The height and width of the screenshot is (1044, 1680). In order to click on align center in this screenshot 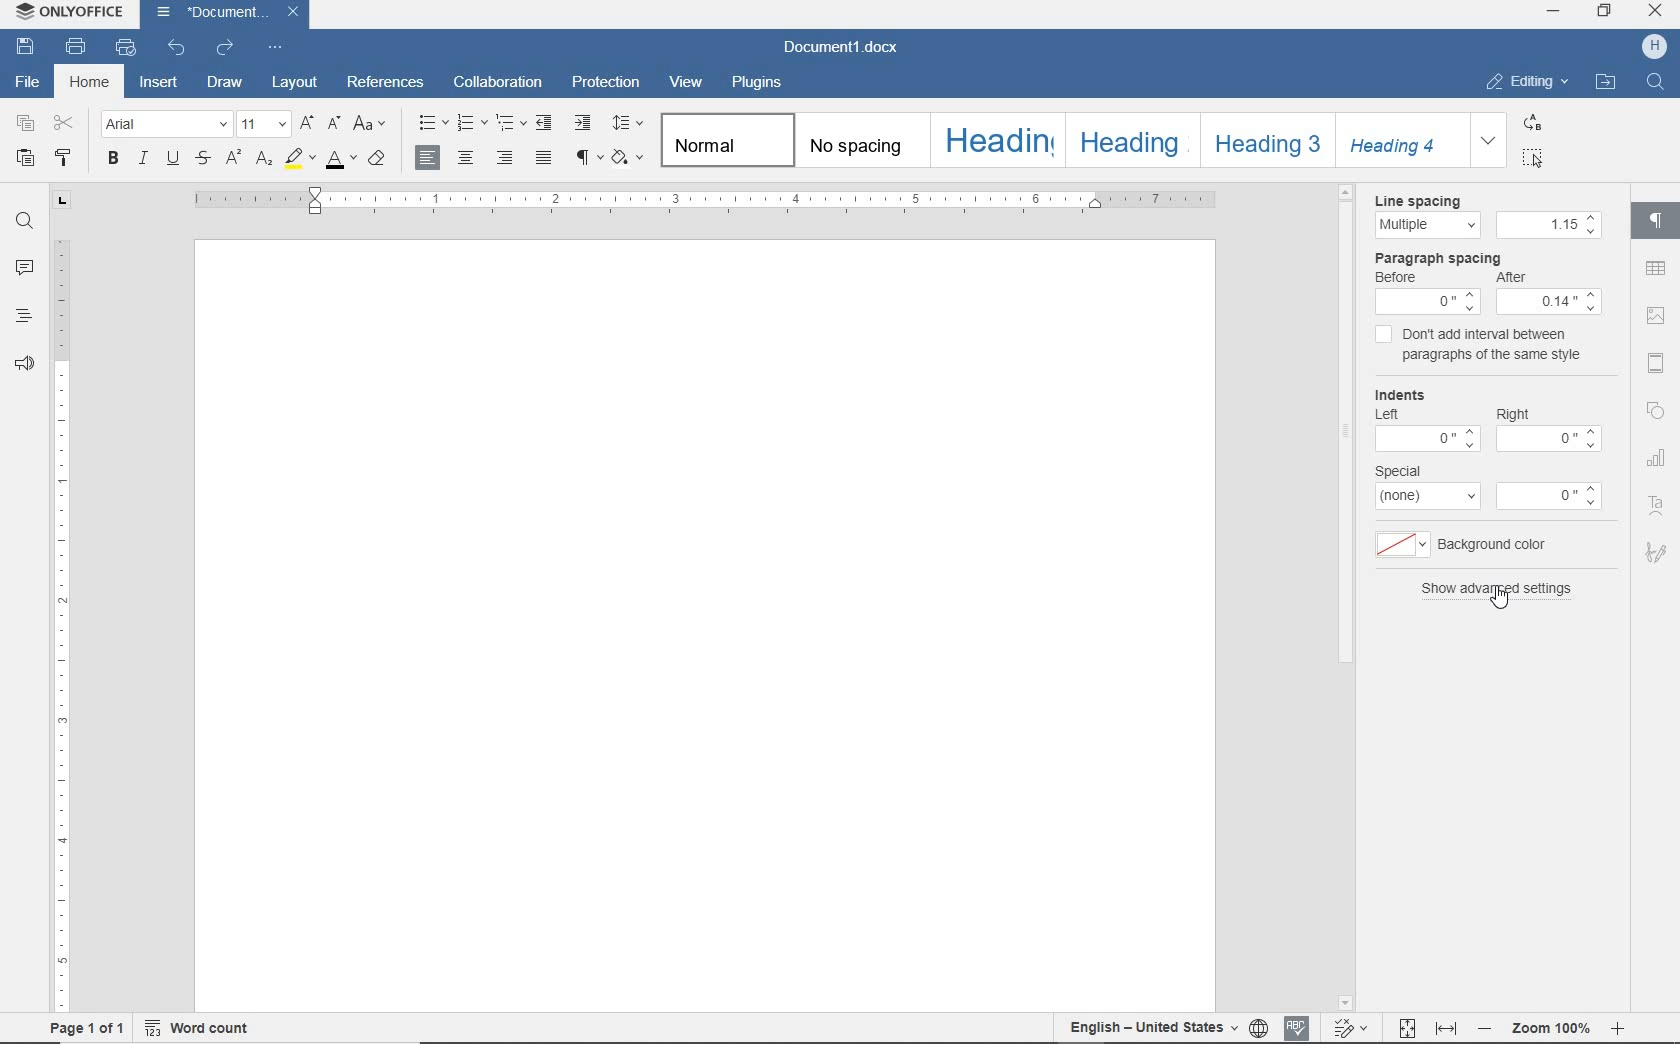, I will do `click(467, 159)`.